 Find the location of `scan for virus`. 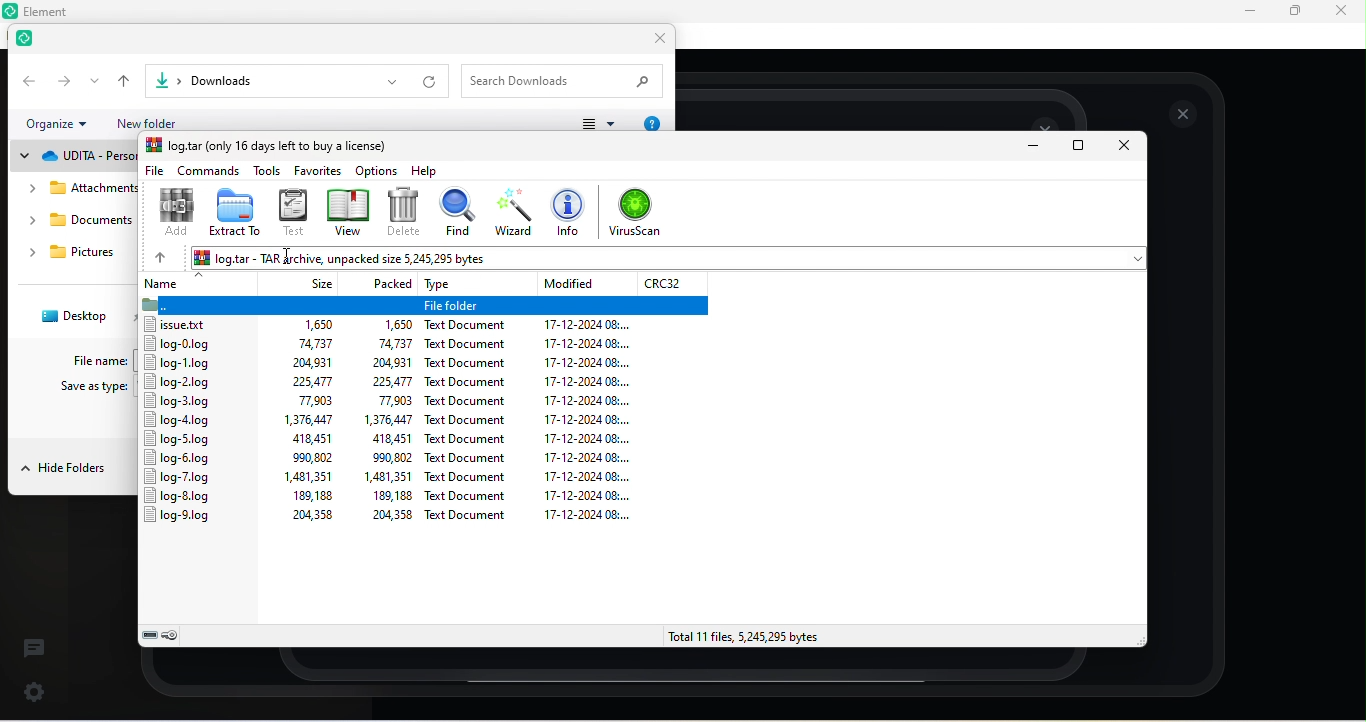

scan for virus is located at coordinates (637, 216).